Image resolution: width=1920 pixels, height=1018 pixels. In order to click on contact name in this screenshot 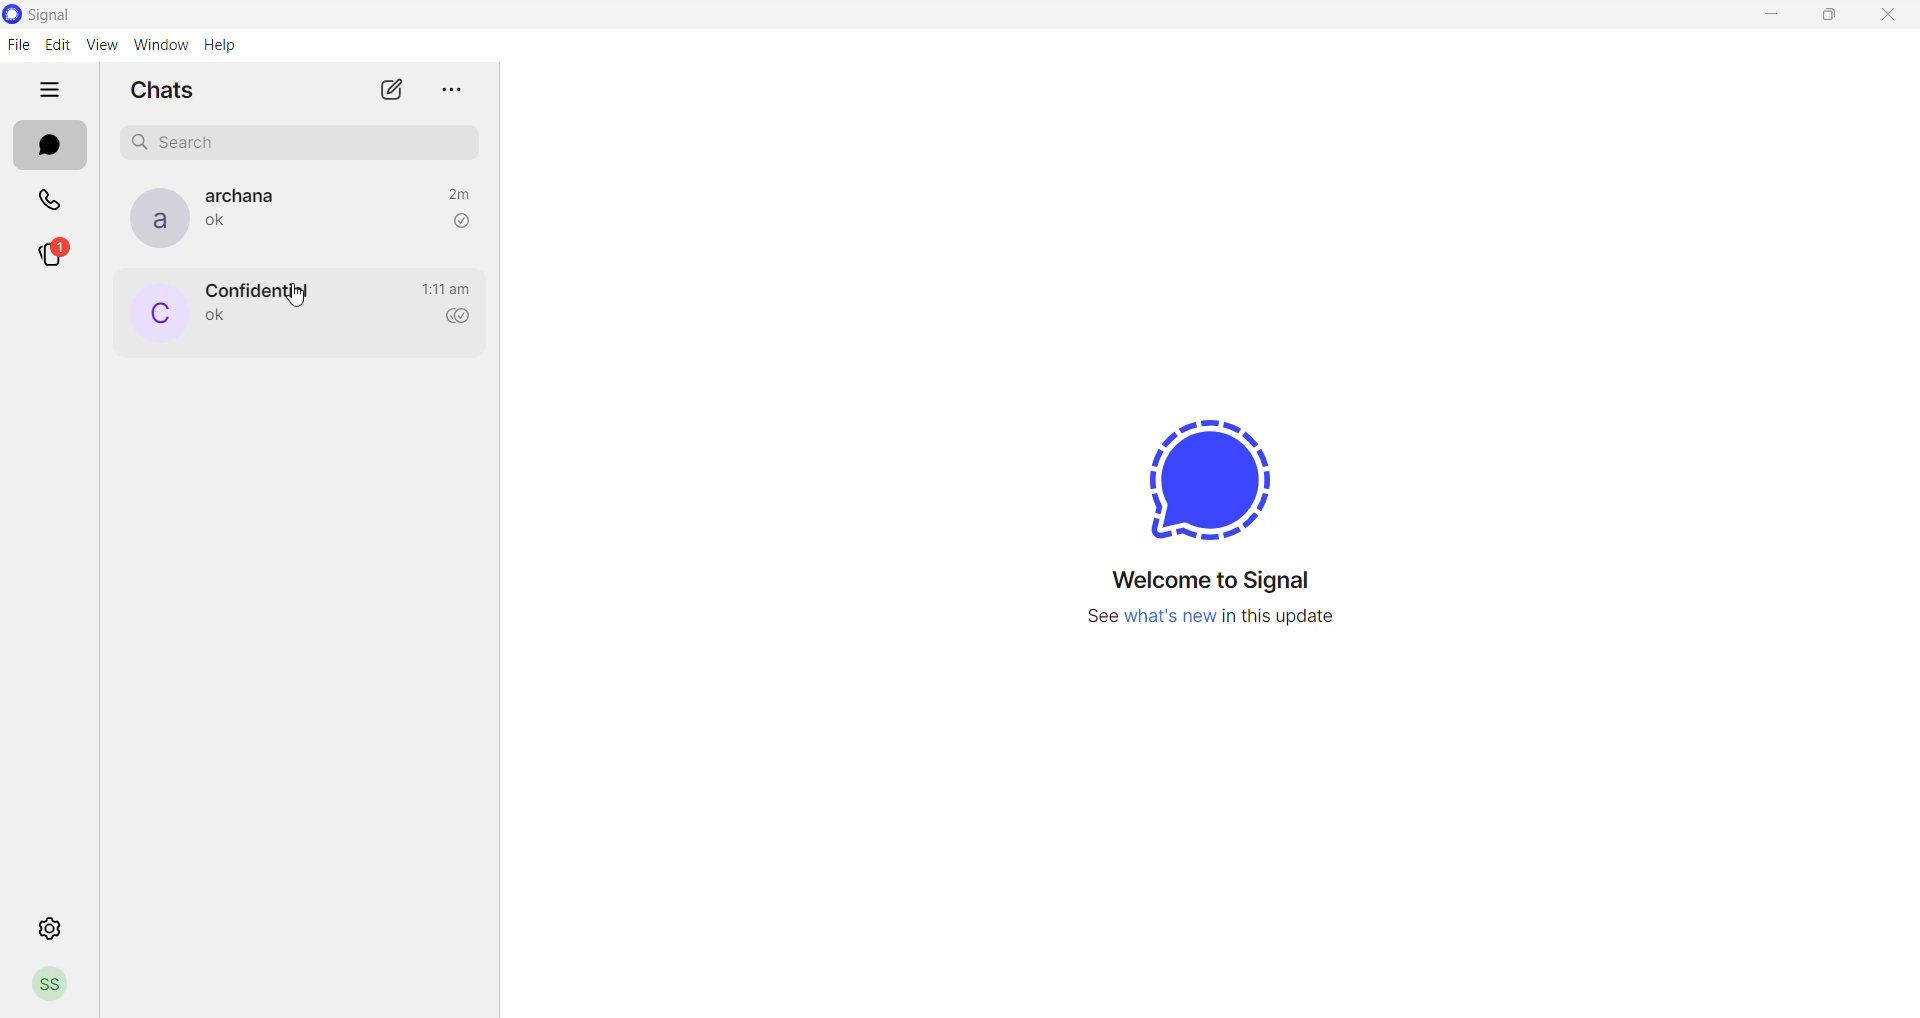, I will do `click(256, 289)`.